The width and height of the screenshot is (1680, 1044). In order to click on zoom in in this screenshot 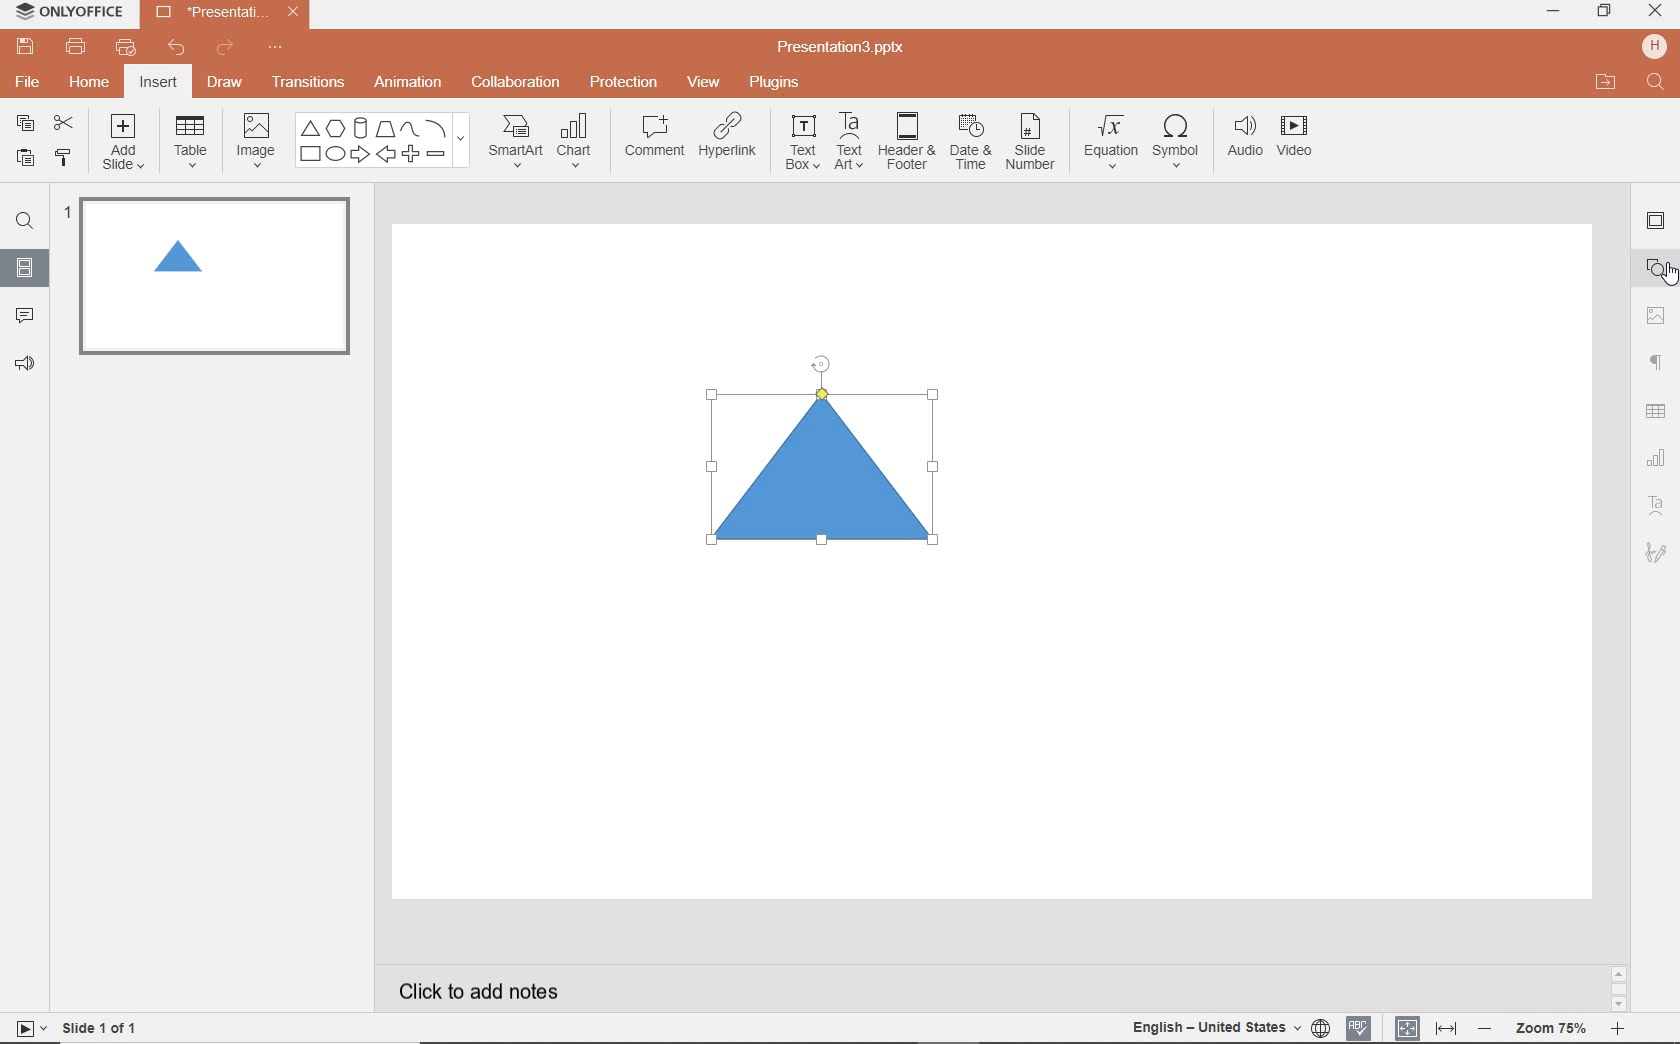, I will do `click(1617, 1031)`.